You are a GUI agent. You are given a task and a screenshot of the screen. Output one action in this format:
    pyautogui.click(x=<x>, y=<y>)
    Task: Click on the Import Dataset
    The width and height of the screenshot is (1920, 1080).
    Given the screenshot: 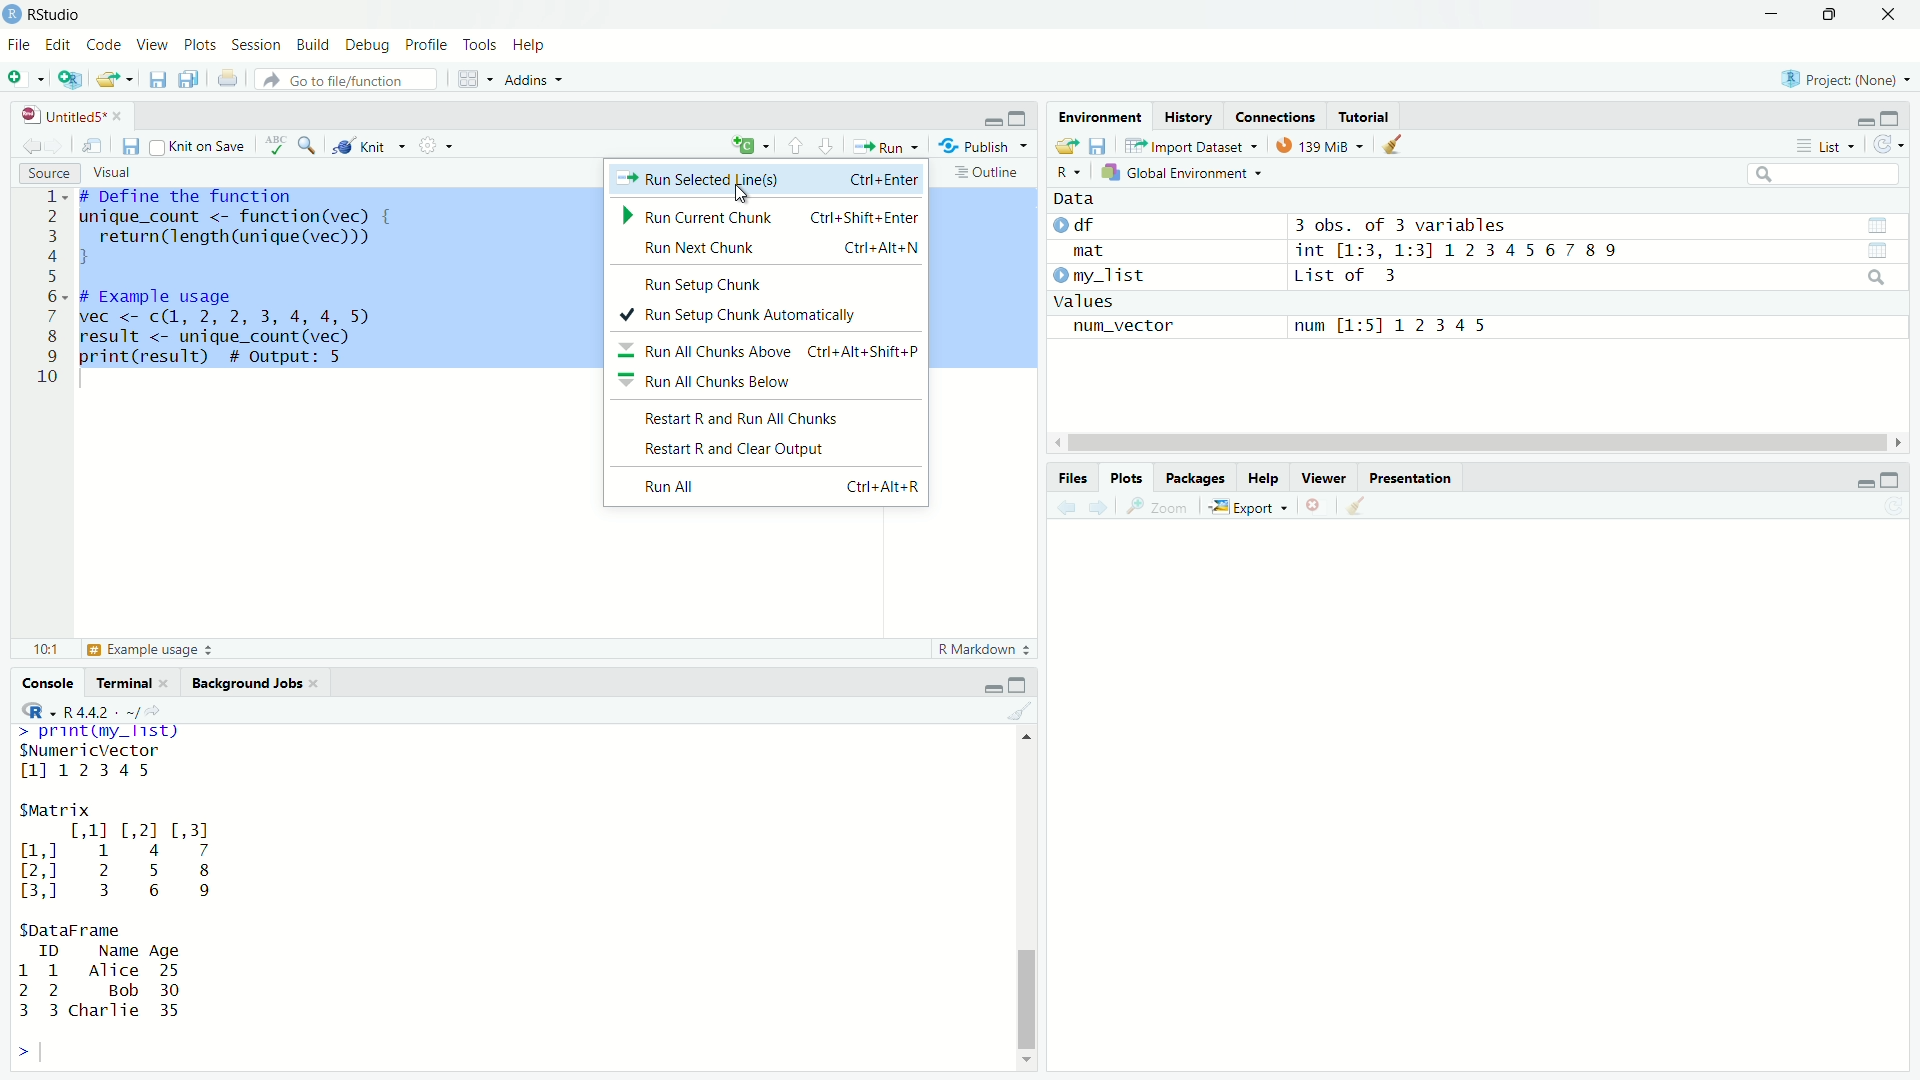 What is the action you would take?
    pyautogui.click(x=1189, y=146)
    